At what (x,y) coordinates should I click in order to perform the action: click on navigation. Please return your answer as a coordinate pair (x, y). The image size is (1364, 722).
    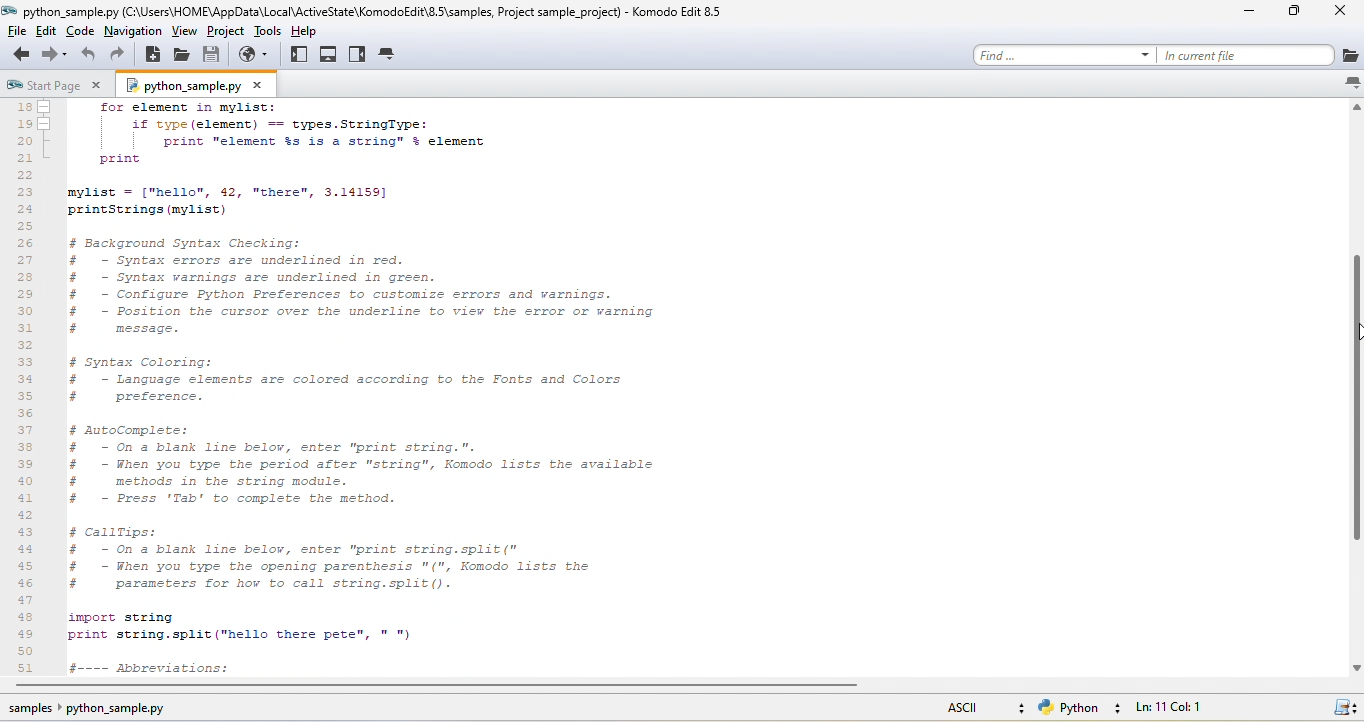
    Looking at the image, I should click on (132, 31).